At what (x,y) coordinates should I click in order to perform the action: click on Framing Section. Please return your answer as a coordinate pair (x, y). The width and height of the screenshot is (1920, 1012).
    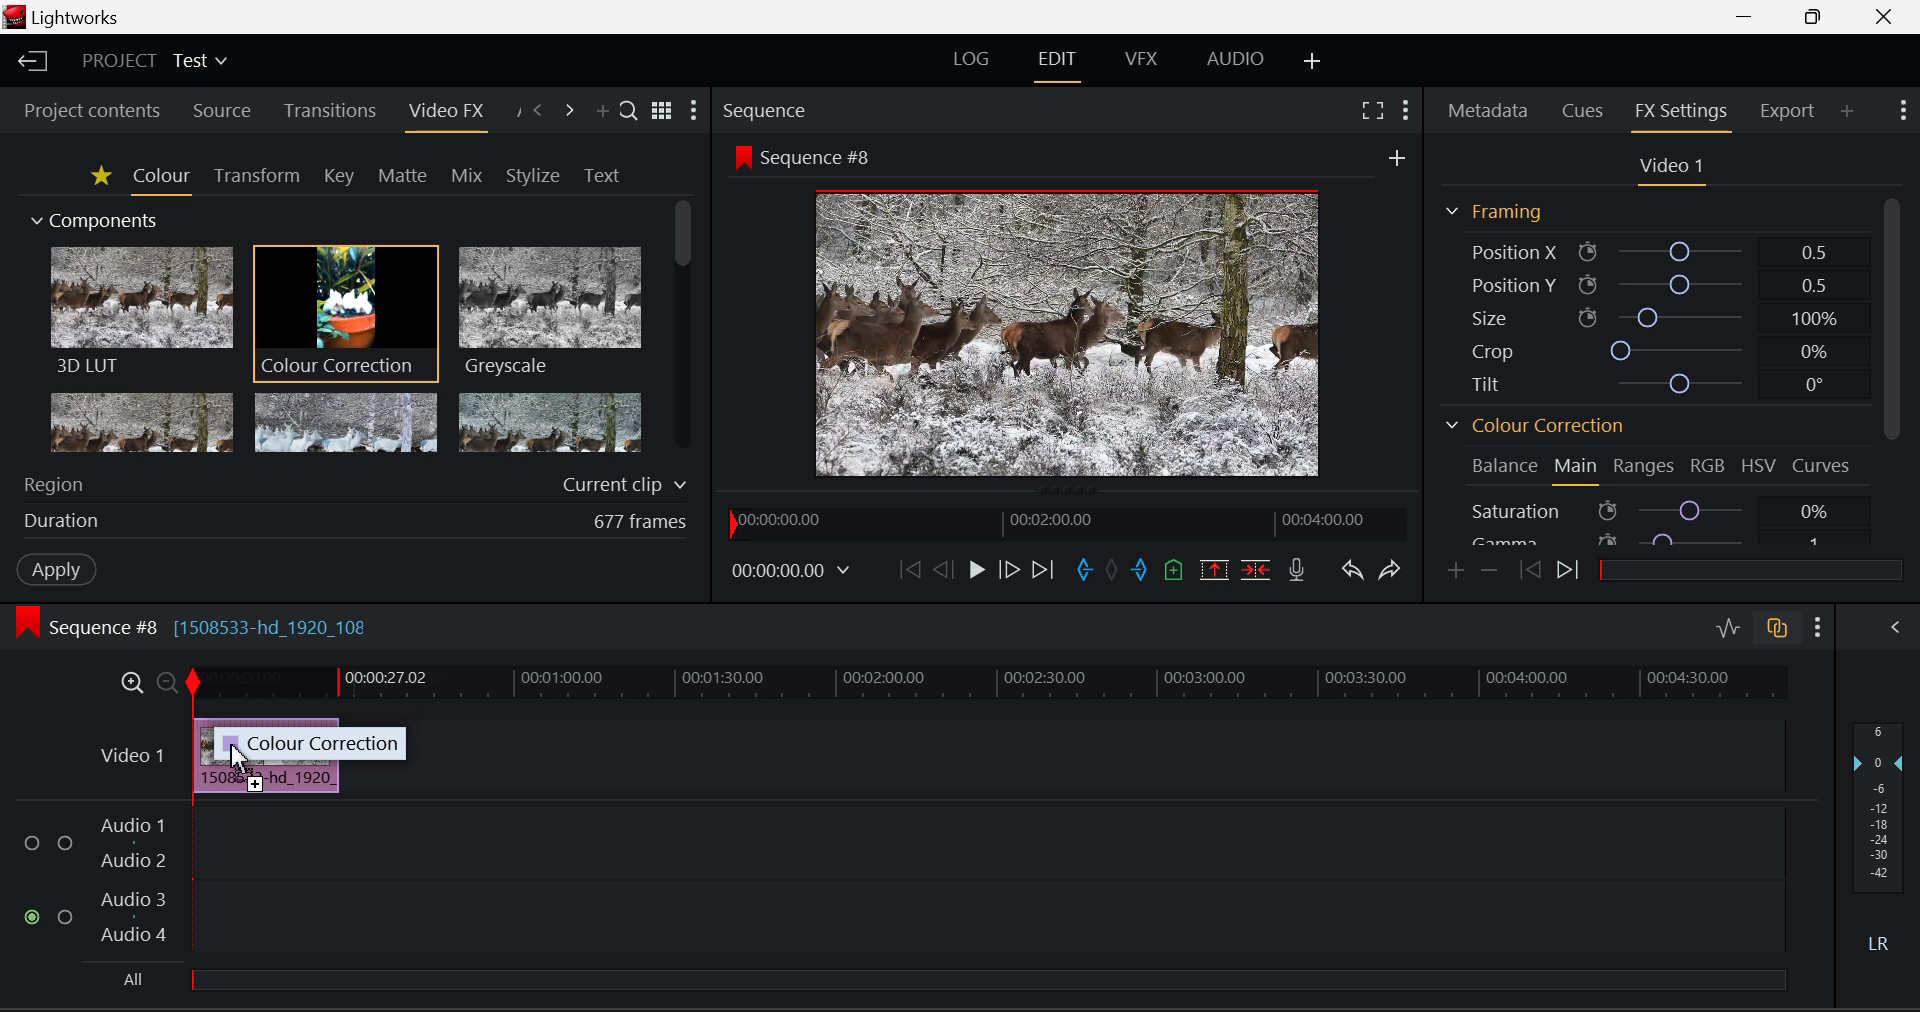
    Looking at the image, I should click on (1495, 213).